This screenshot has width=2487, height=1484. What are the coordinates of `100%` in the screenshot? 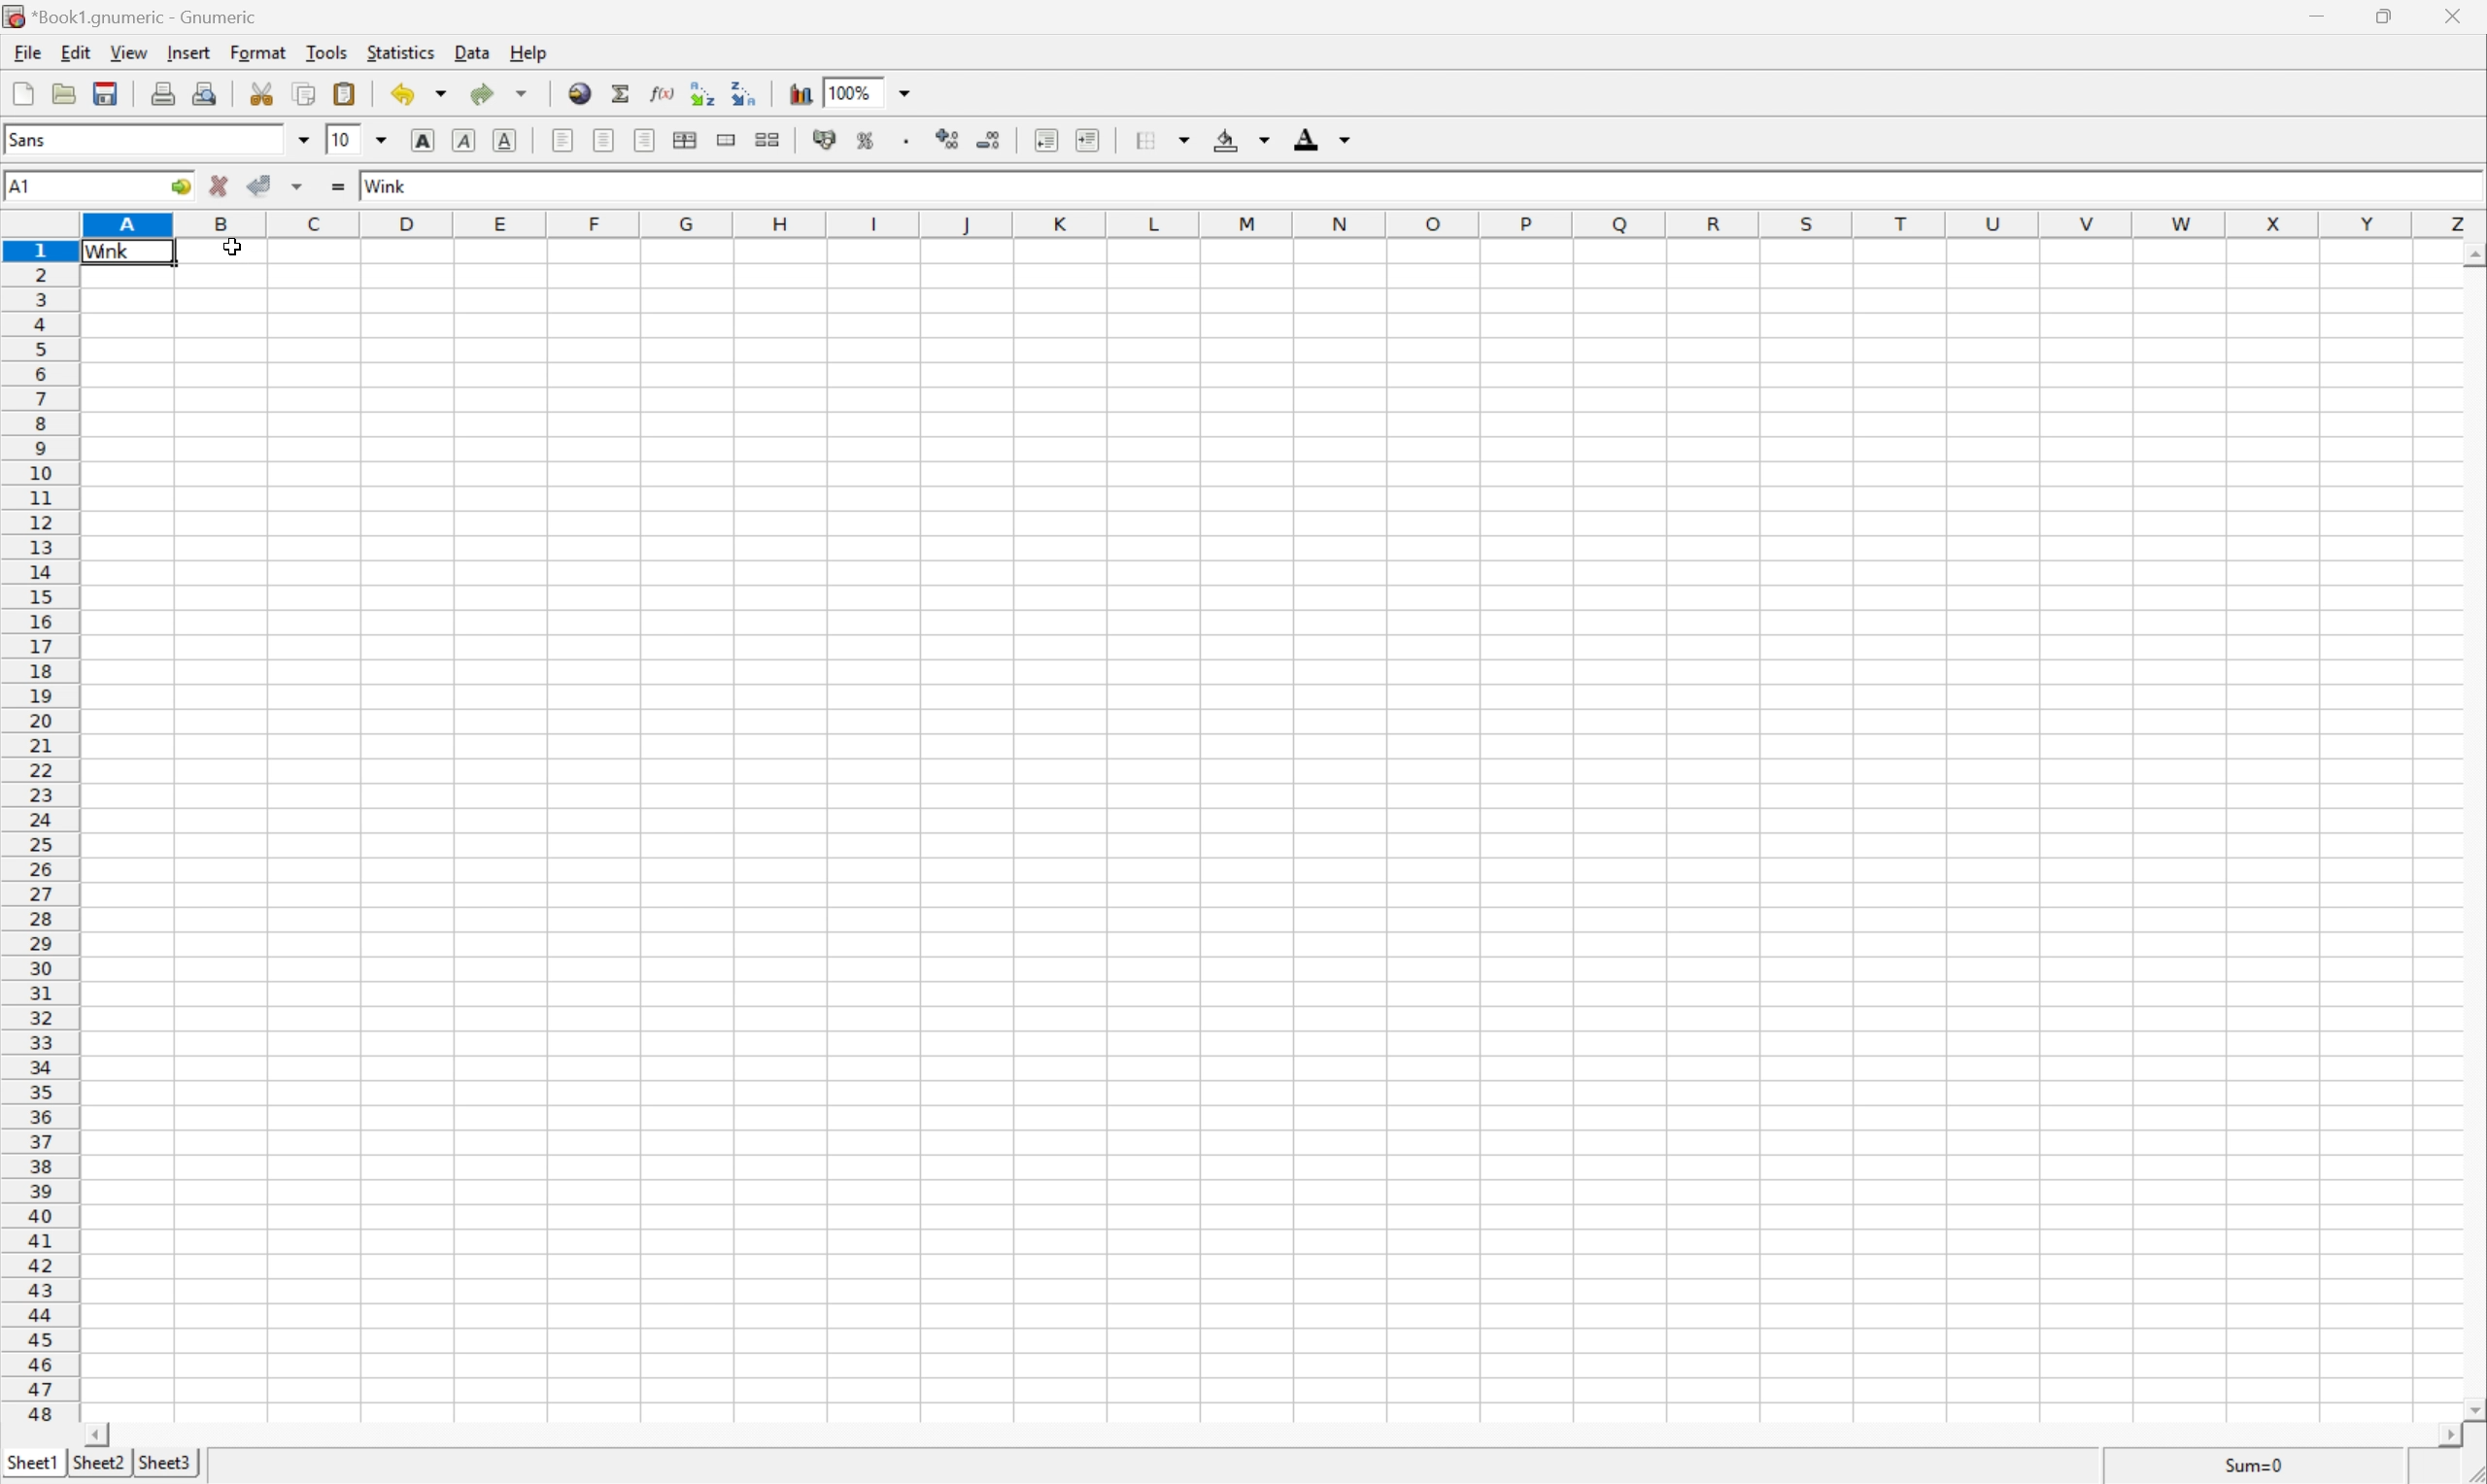 It's located at (854, 92).